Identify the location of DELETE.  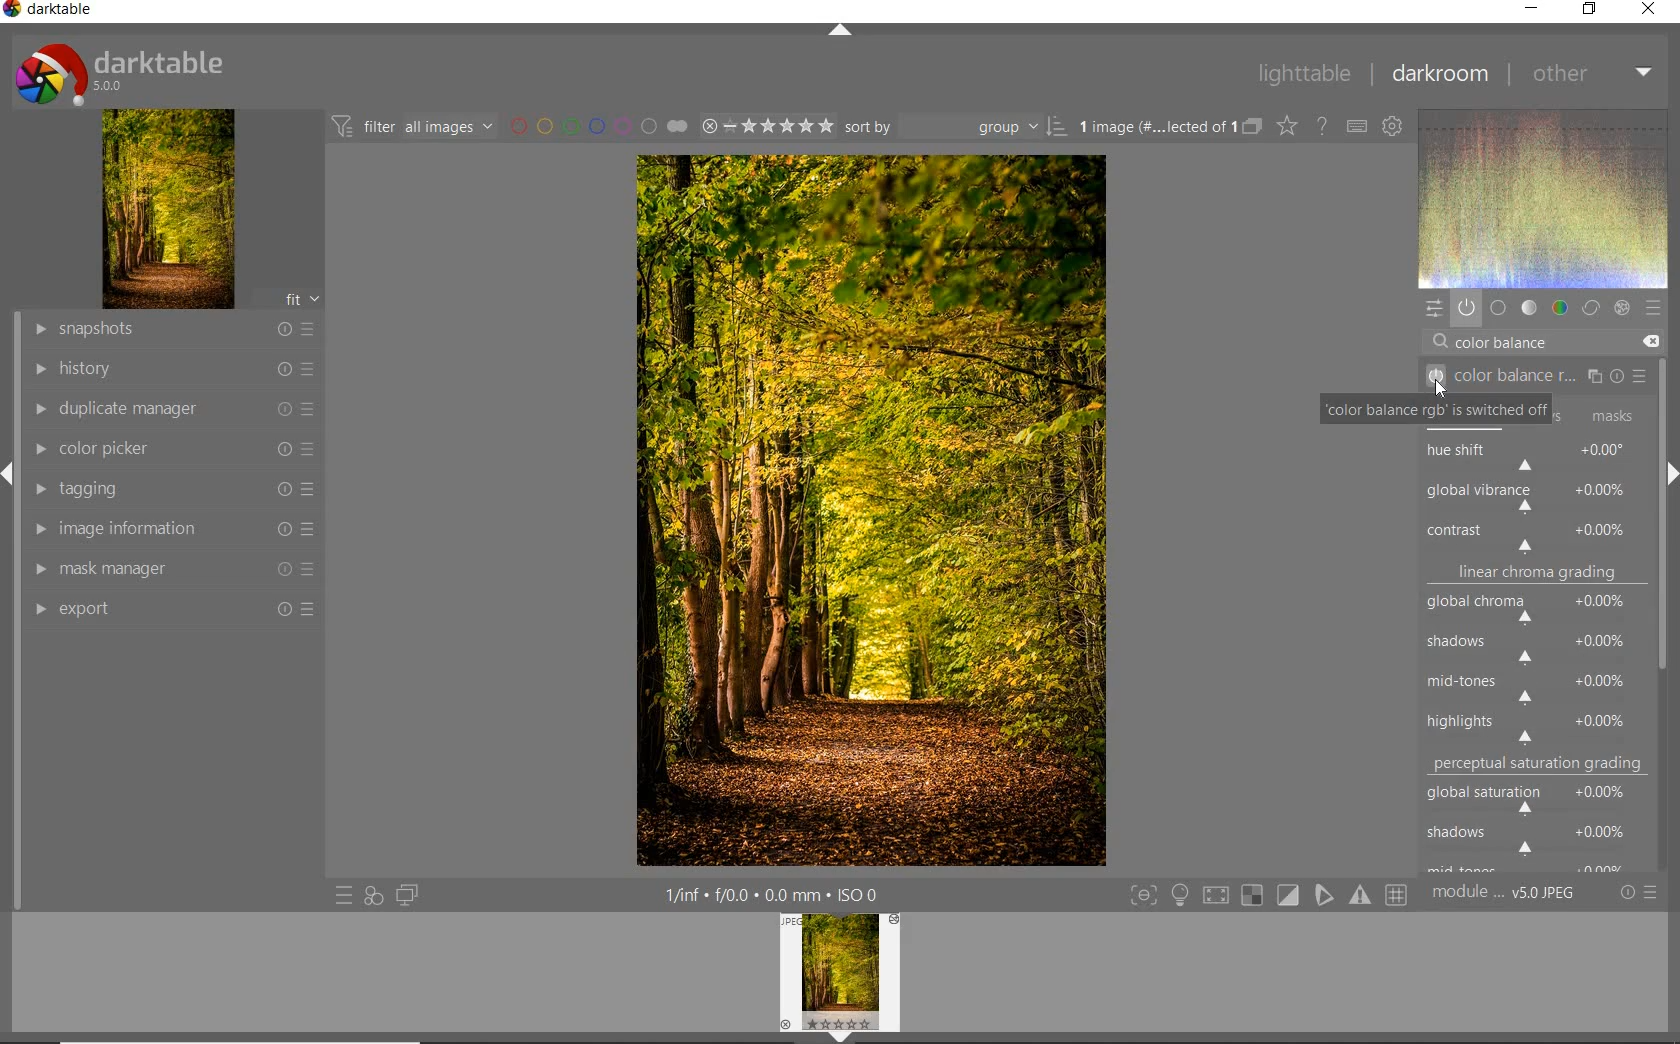
(1650, 341).